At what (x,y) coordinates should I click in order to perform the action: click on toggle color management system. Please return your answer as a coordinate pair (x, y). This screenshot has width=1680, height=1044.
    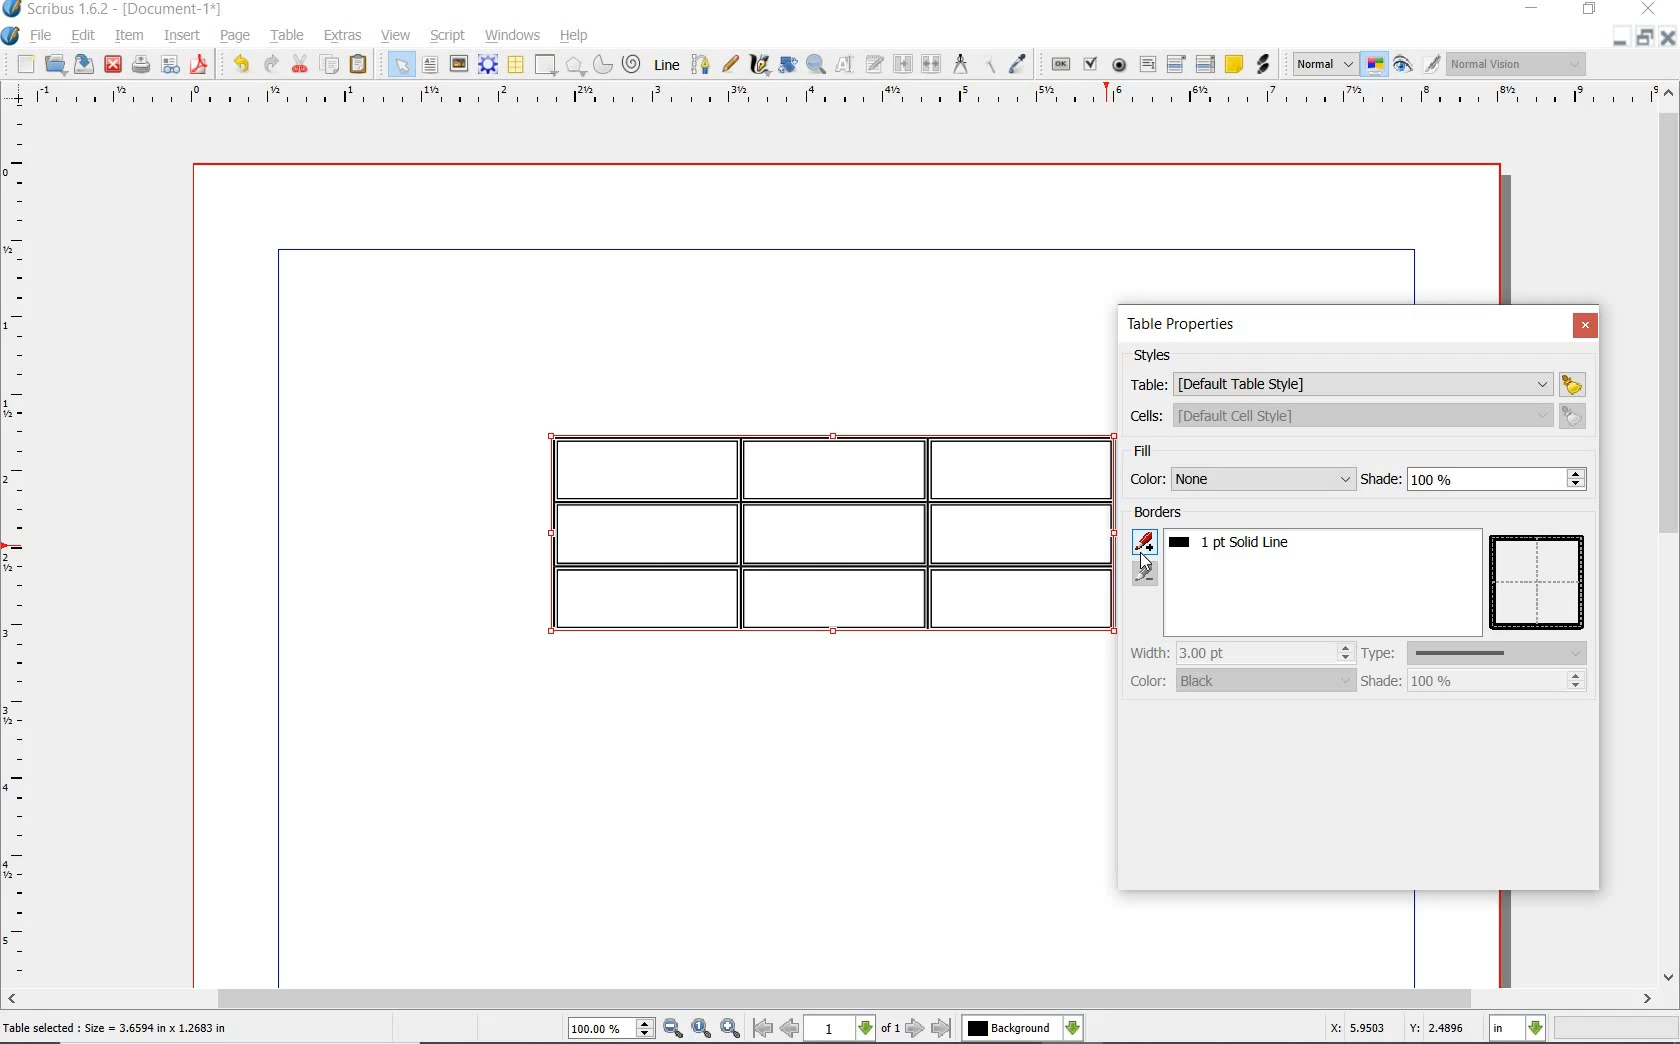
    Looking at the image, I should click on (1371, 63).